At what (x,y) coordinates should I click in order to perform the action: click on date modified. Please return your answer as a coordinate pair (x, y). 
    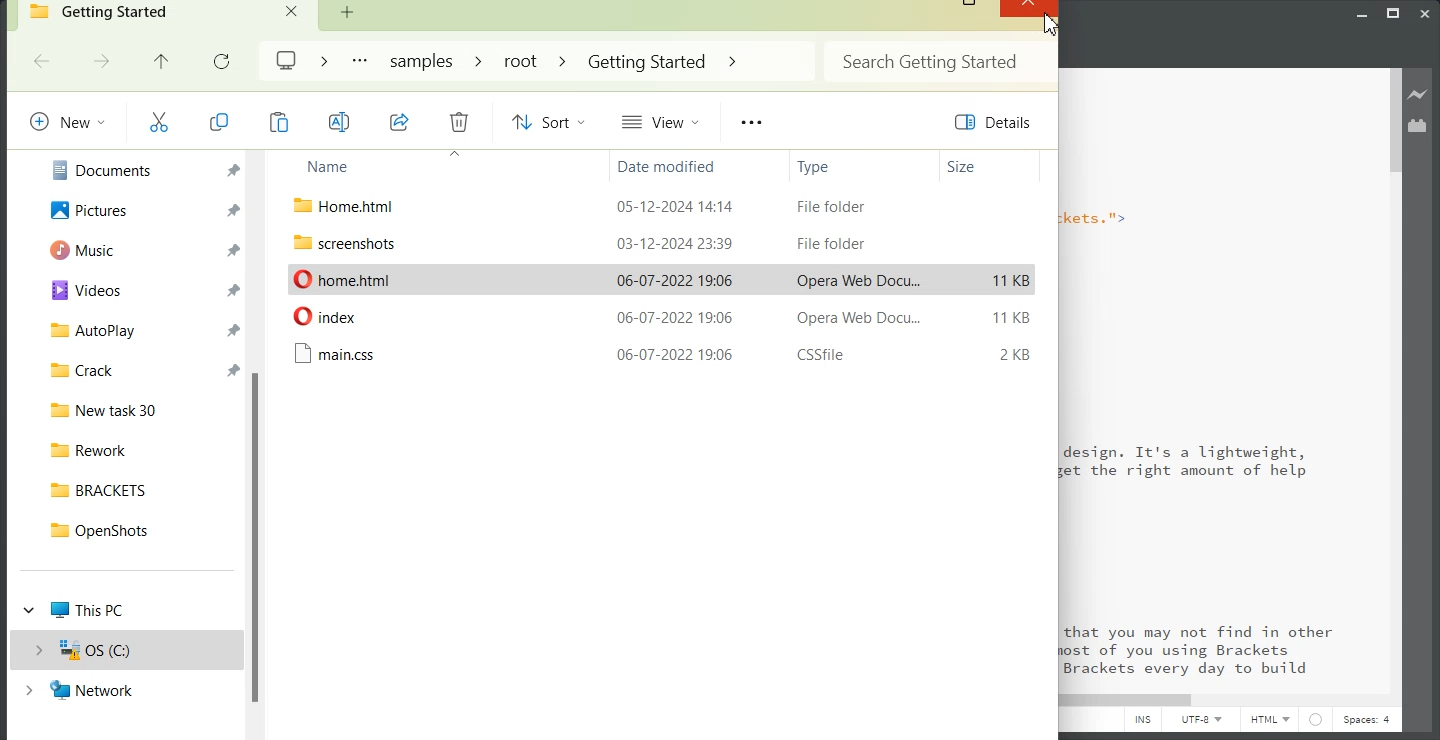
    Looking at the image, I should click on (674, 242).